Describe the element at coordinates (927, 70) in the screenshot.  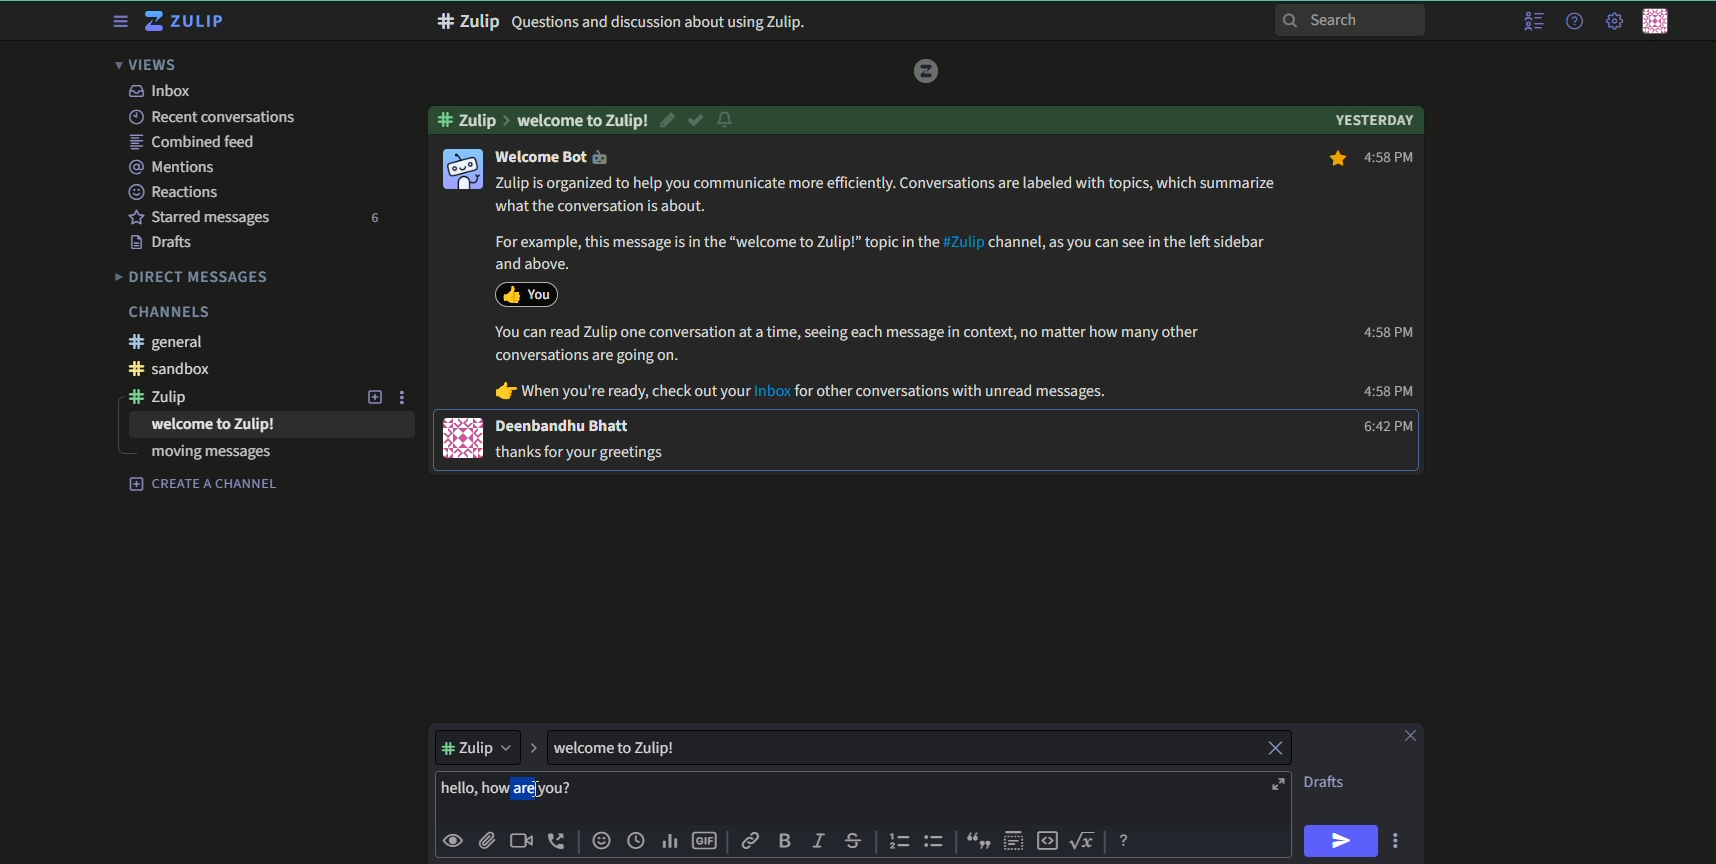
I see `logo` at that location.